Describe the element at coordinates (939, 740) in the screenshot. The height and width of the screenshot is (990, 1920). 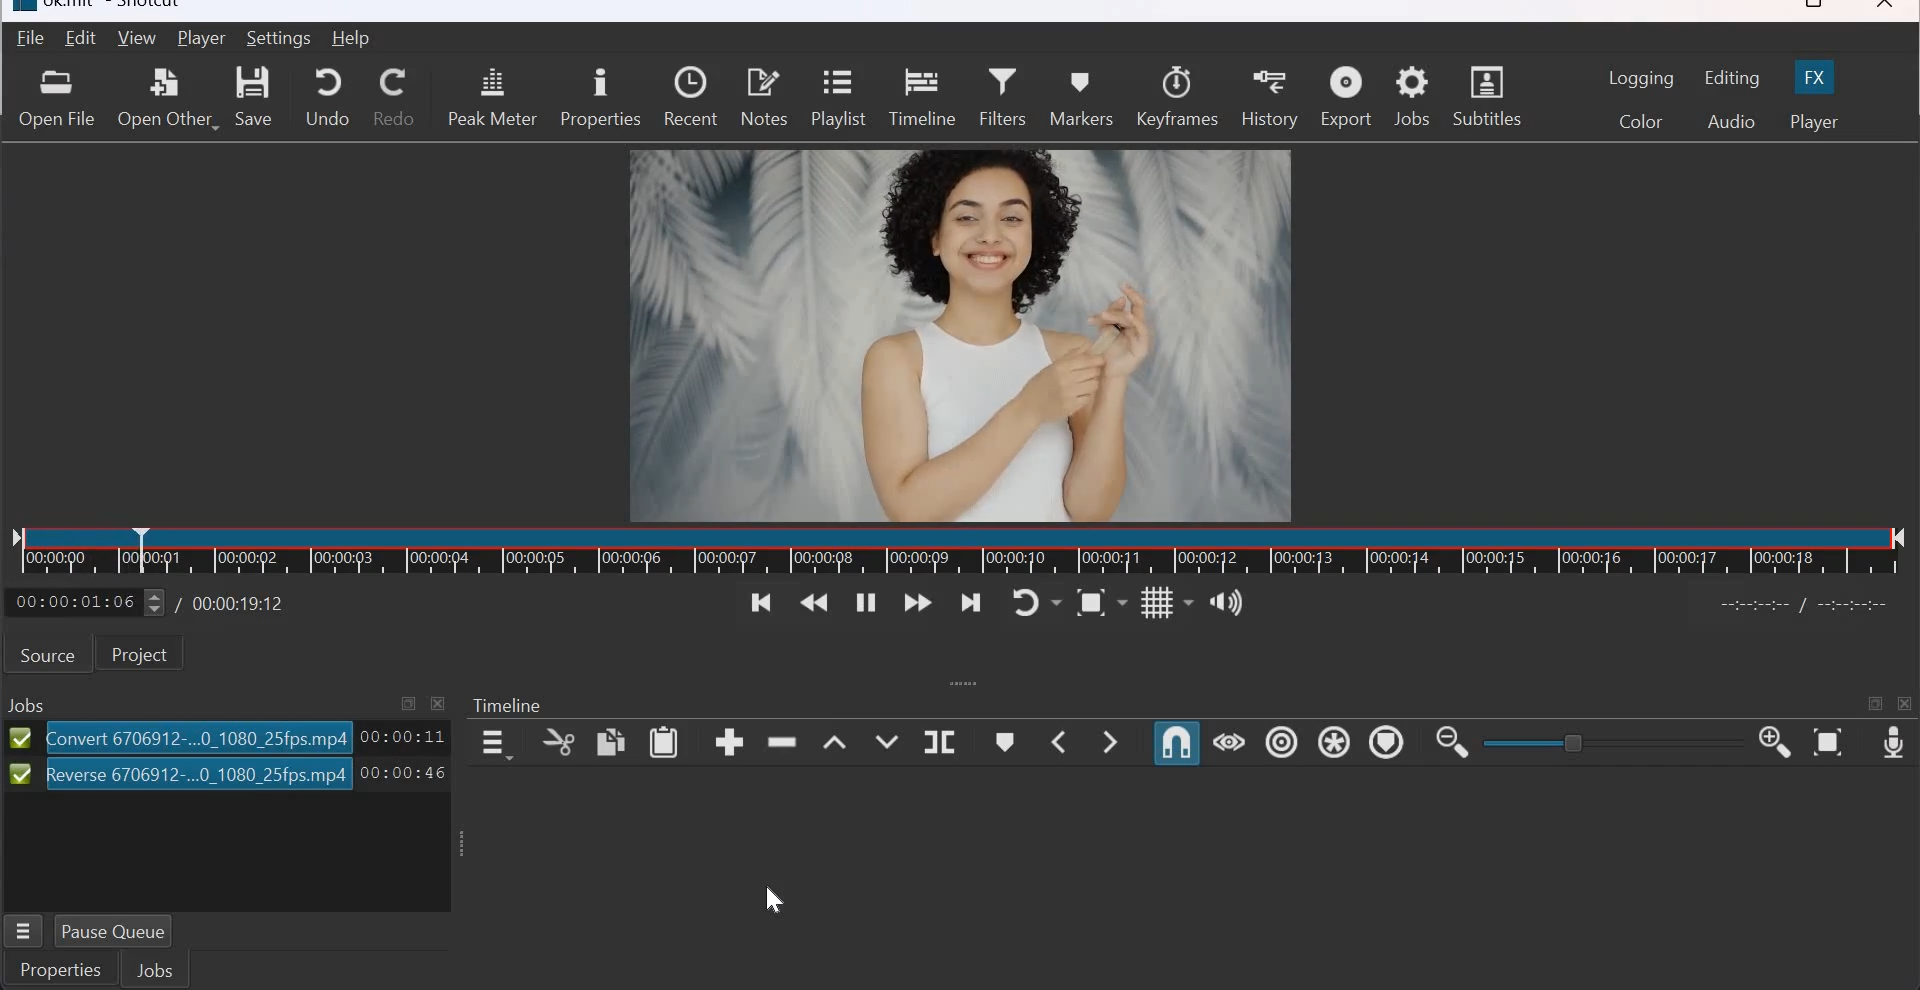
I see `Split at playhead` at that location.